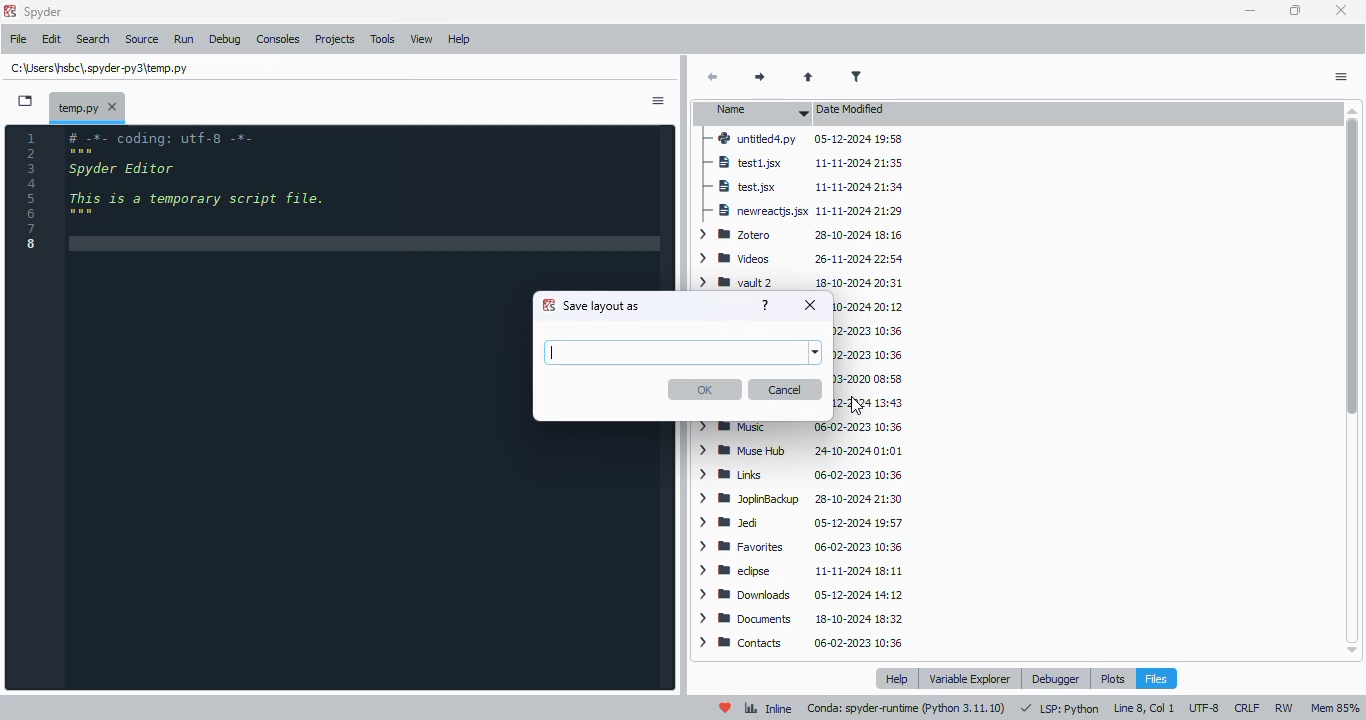 This screenshot has width=1366, height=720. What do you see at coordinates (800, 619) in the screenshot?
I see `documents` at bounding box center [800, 619].